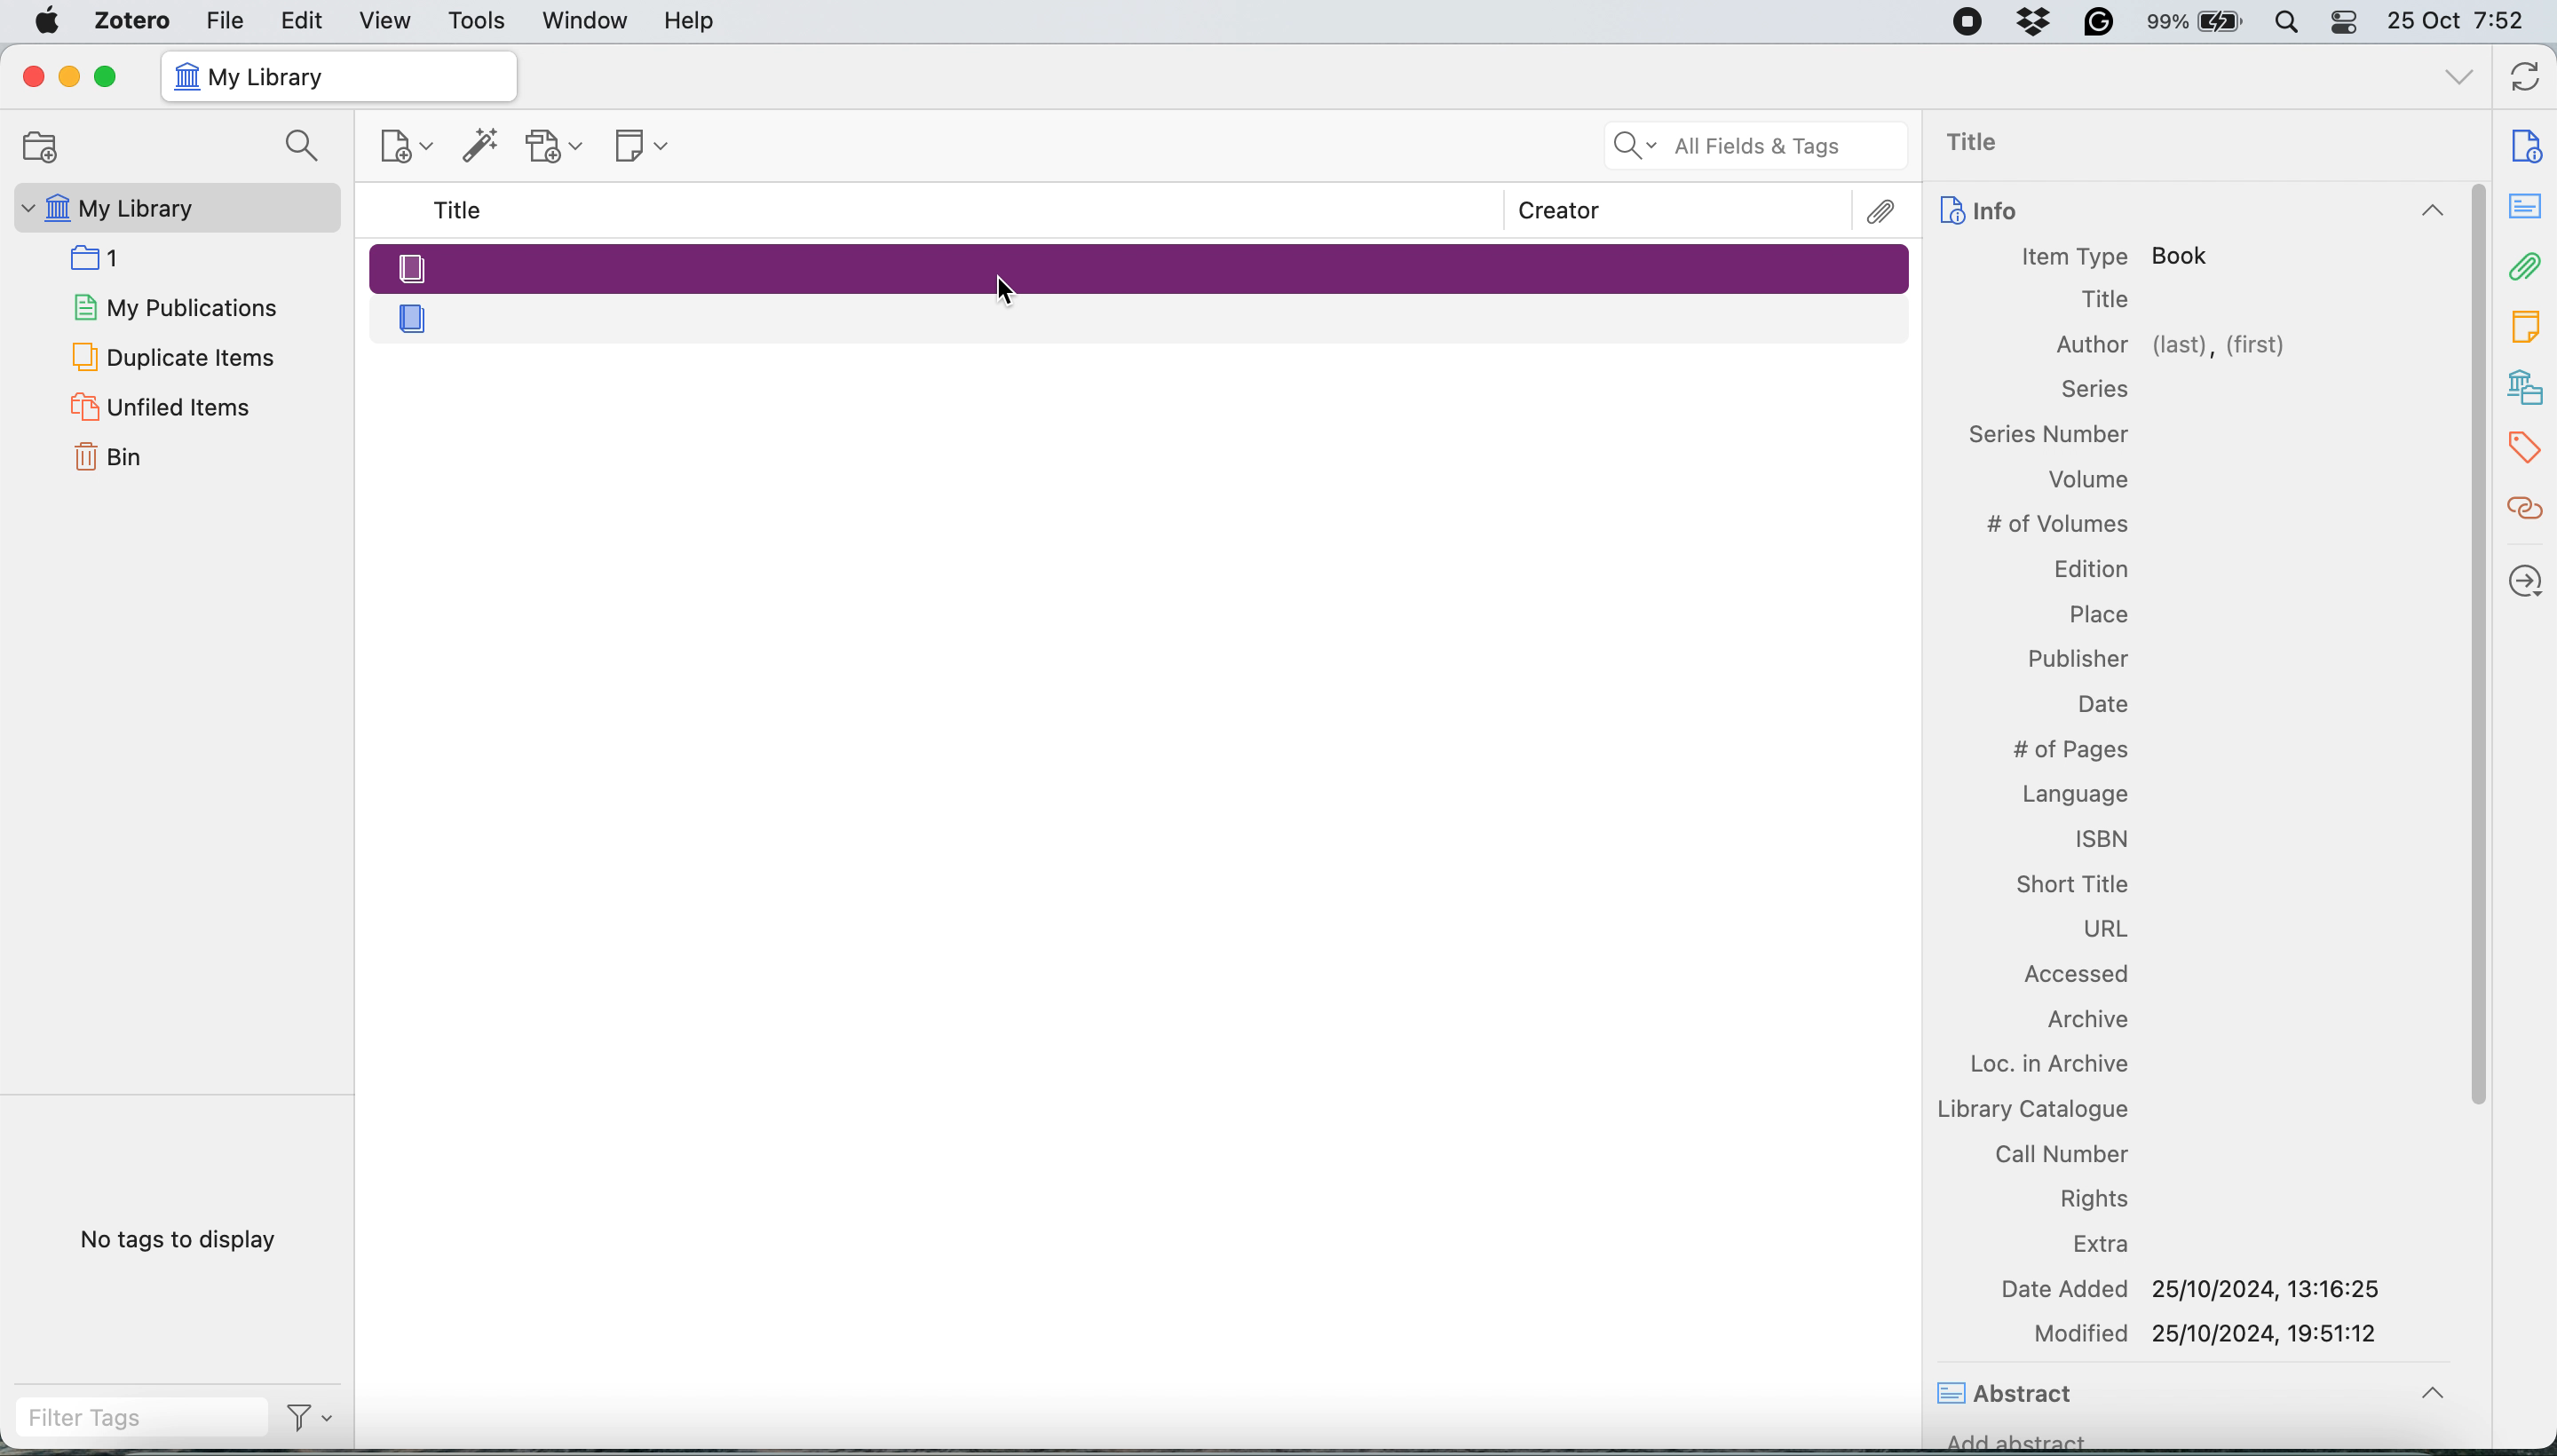  What do you see at coordinates (2530, 448) in the screenshot?
I see `Tags` at bounding box center [2530, 448].